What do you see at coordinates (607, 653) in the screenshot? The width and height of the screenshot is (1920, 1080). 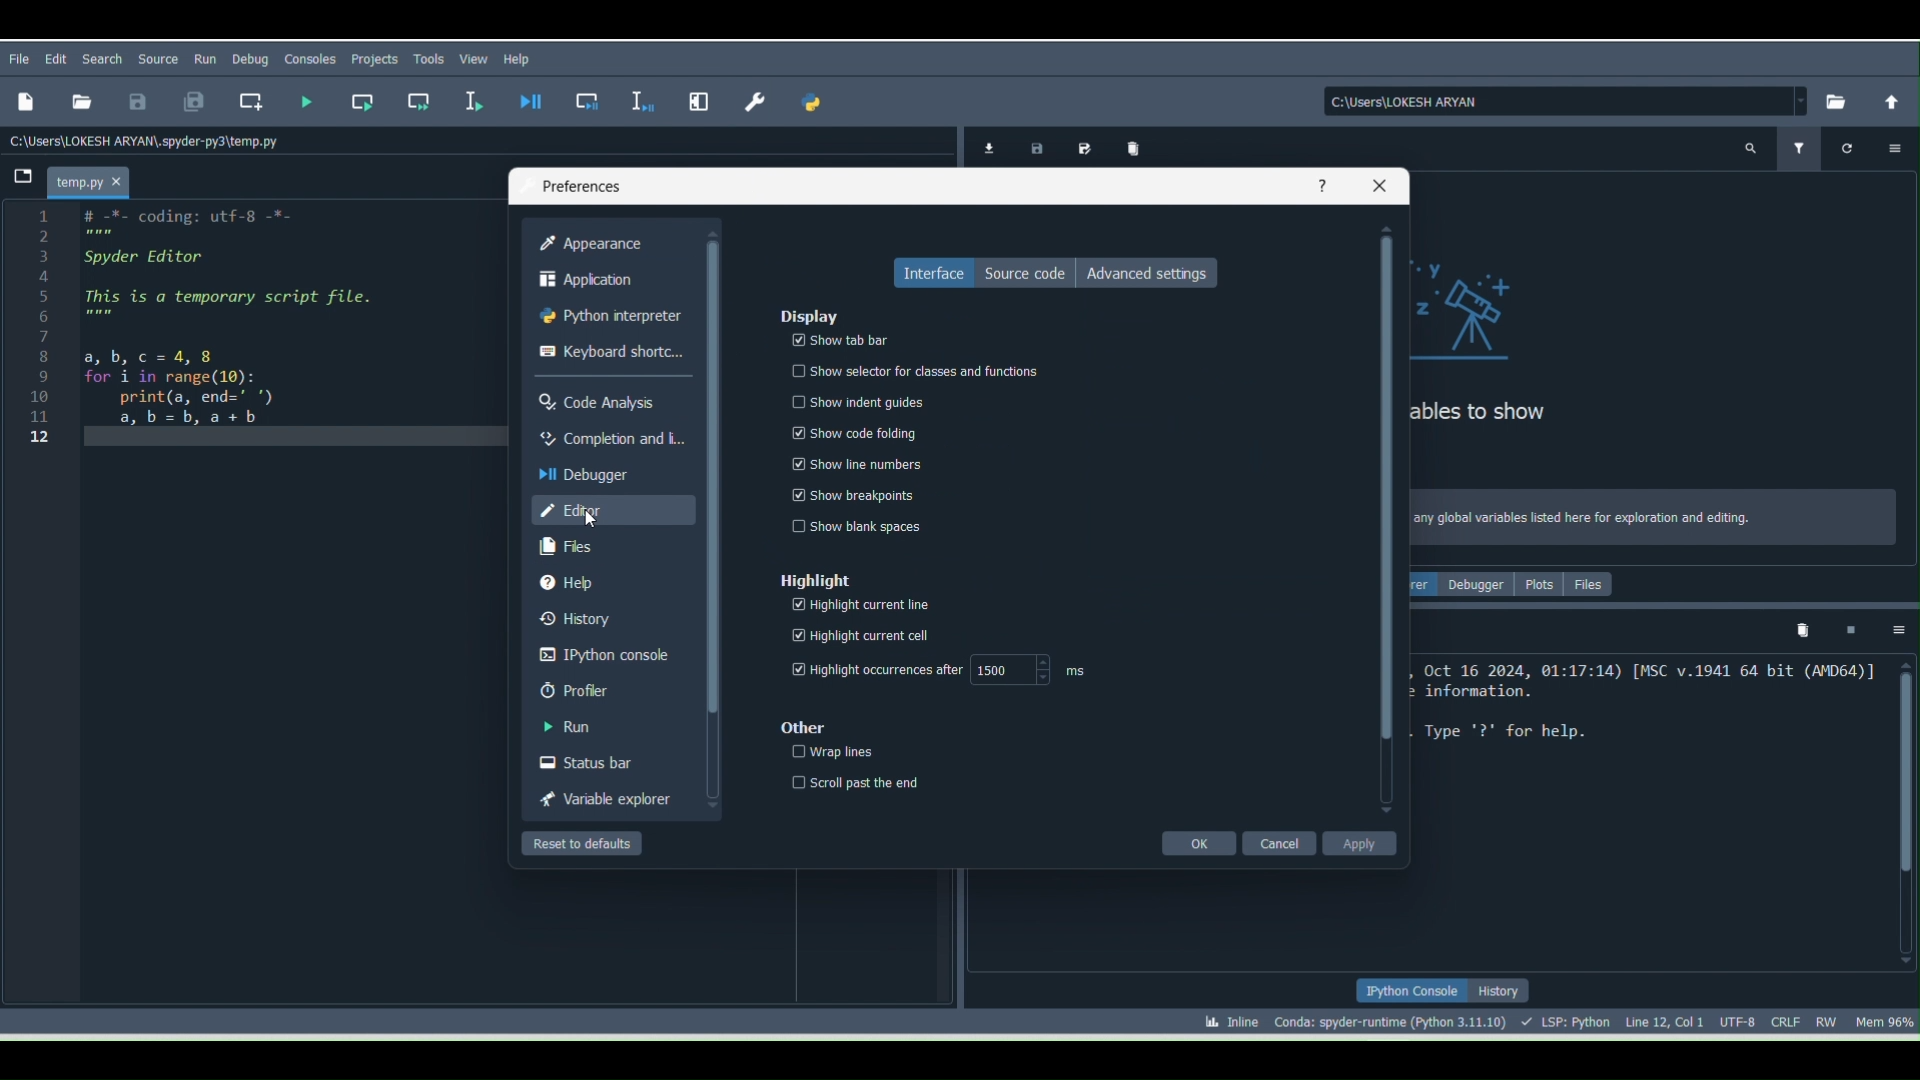 I see `IPython Console` at bounding box center [607, 653].